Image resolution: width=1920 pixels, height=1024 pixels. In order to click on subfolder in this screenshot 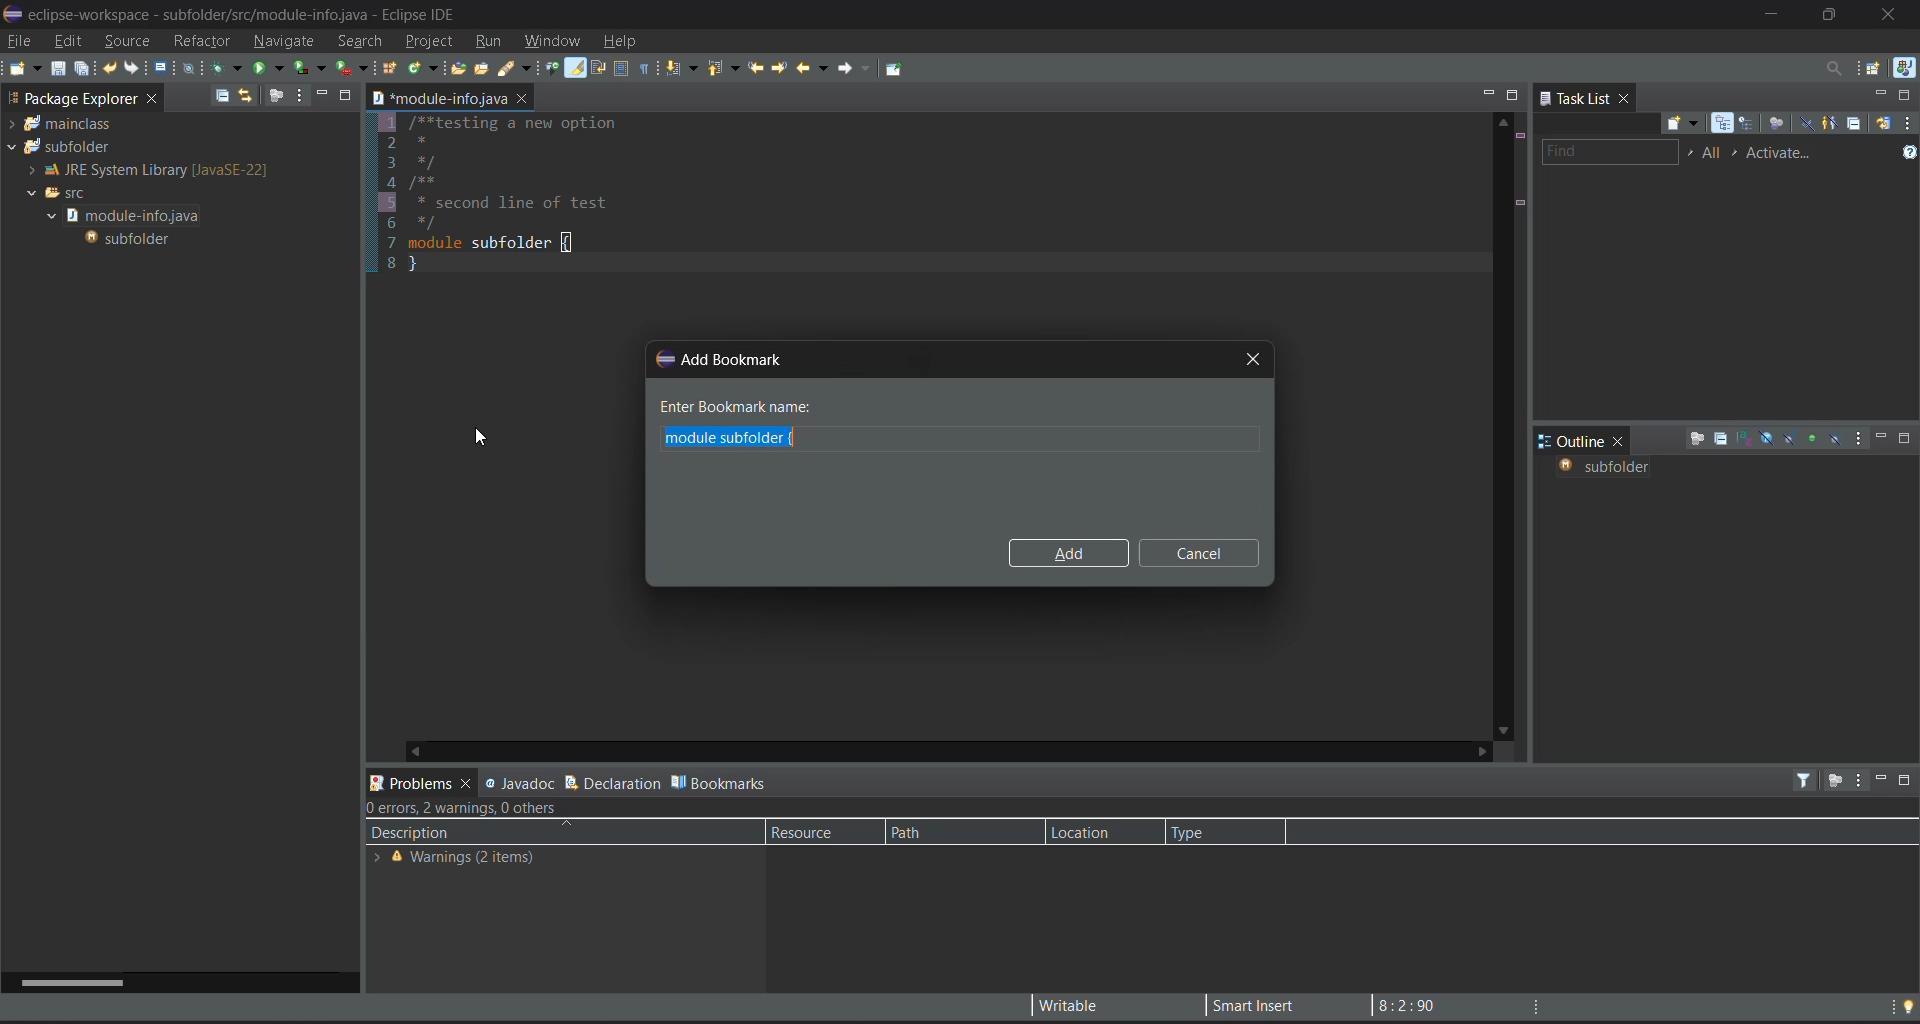, I will do `click(132, 239)`.